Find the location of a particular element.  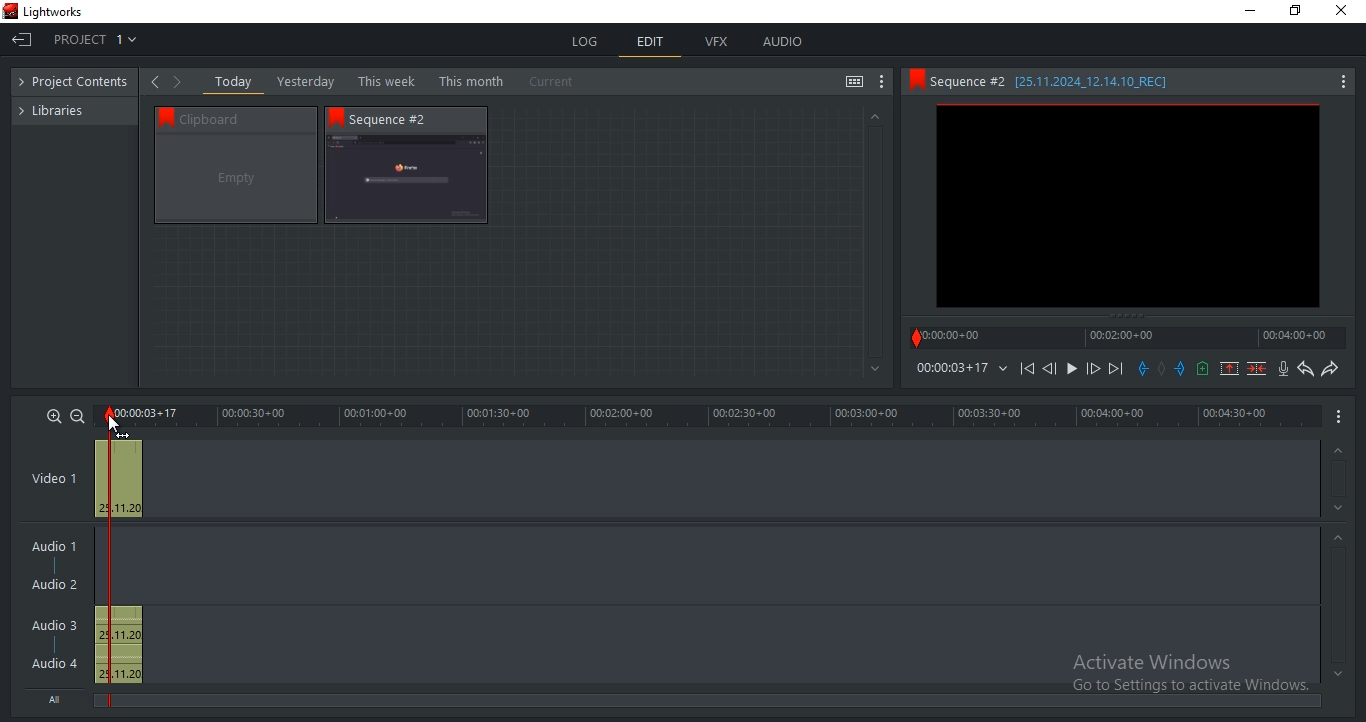

minimize is located at coordinates (1251, 11).